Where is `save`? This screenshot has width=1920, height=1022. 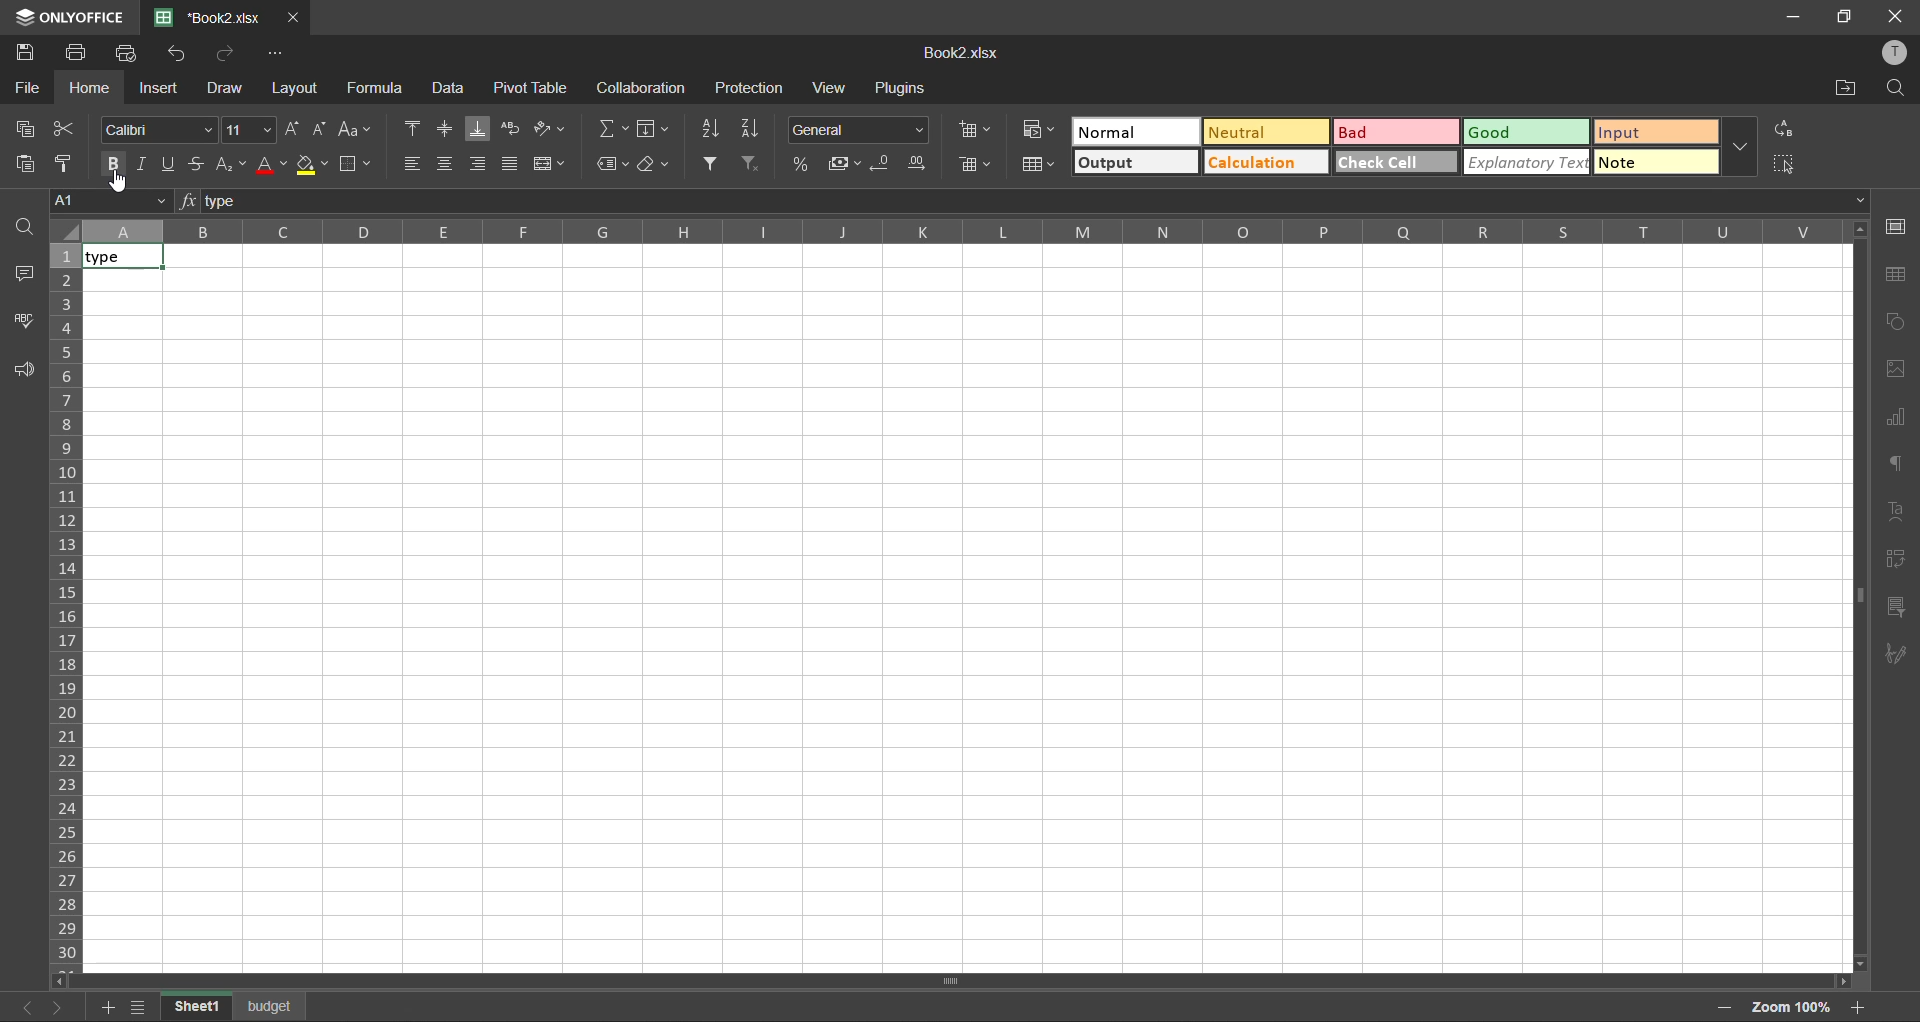 save is located at coordinates (28, 51).